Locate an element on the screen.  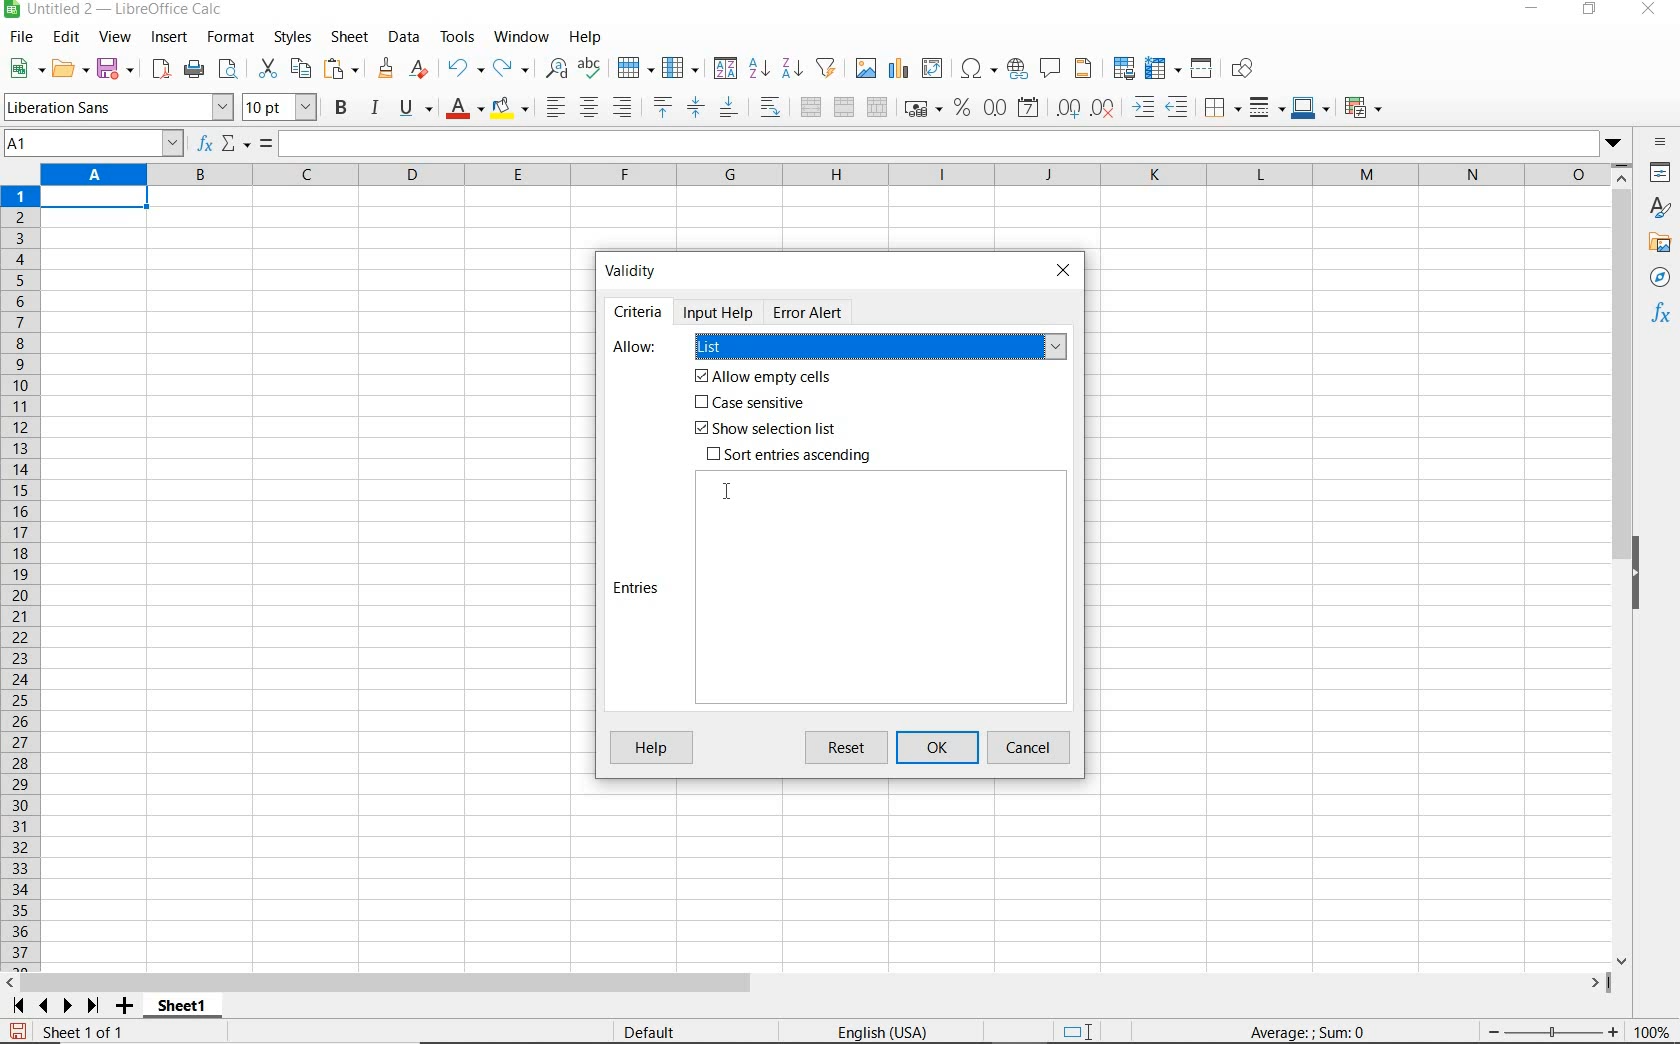
row is located at coordinates (635, 69).